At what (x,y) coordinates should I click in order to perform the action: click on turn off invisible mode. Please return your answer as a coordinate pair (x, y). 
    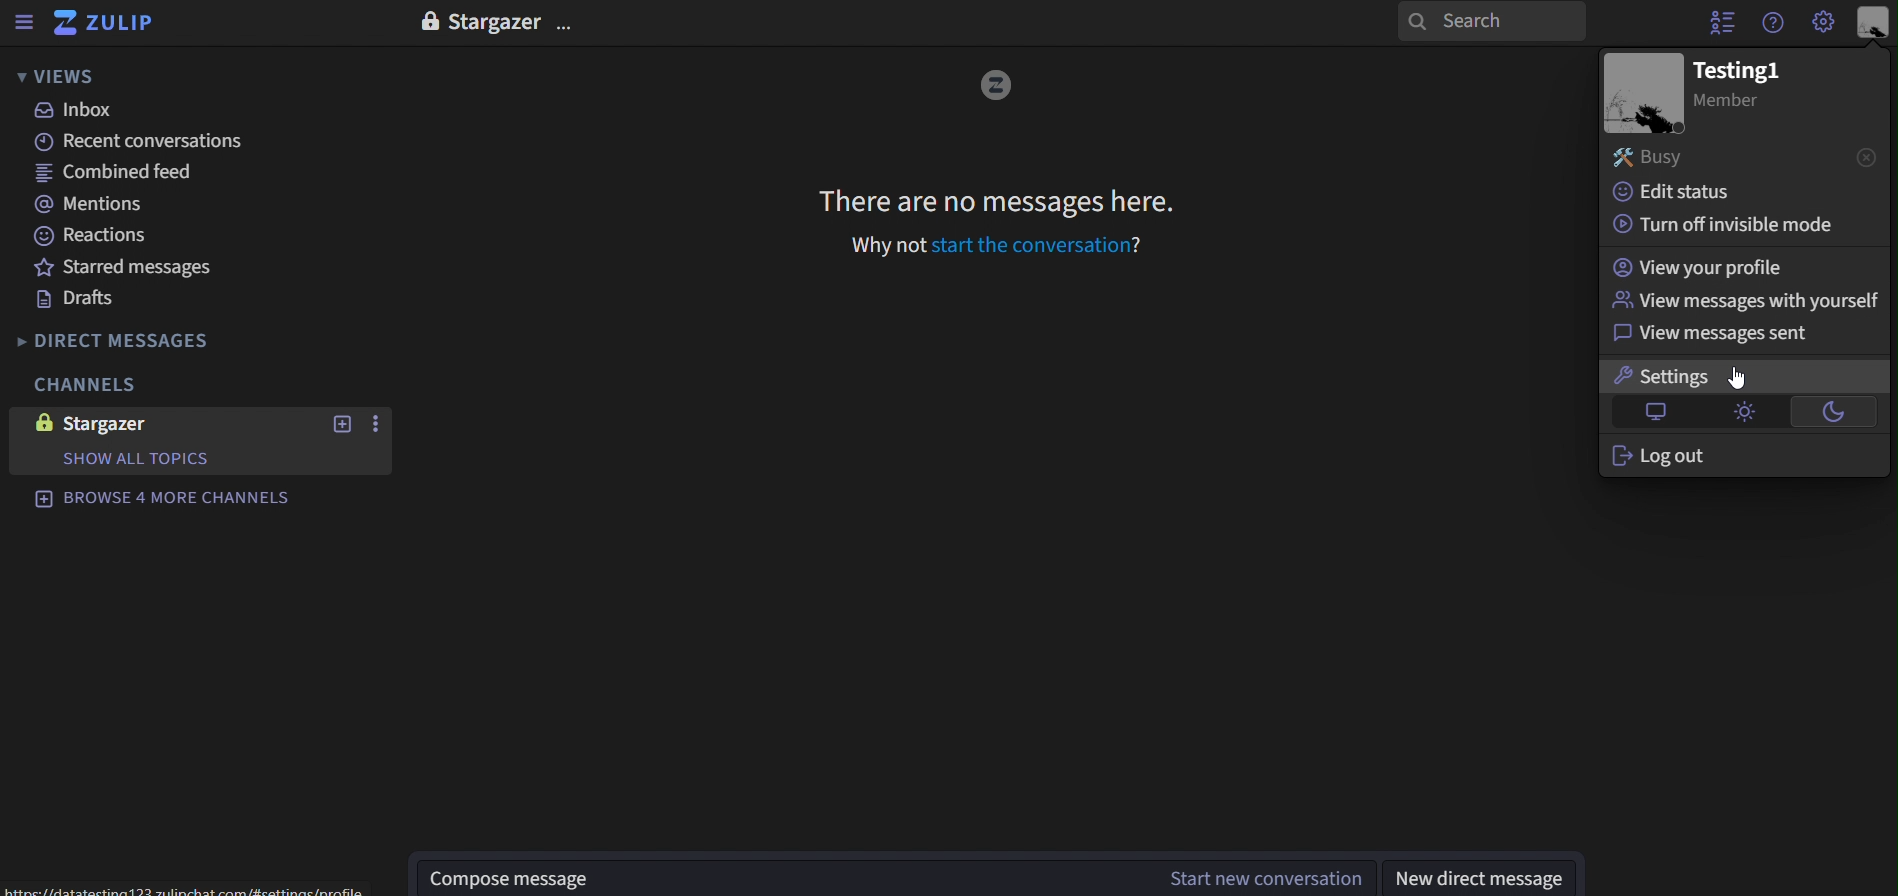
    Looking at the image, I should click on (1725, 227).